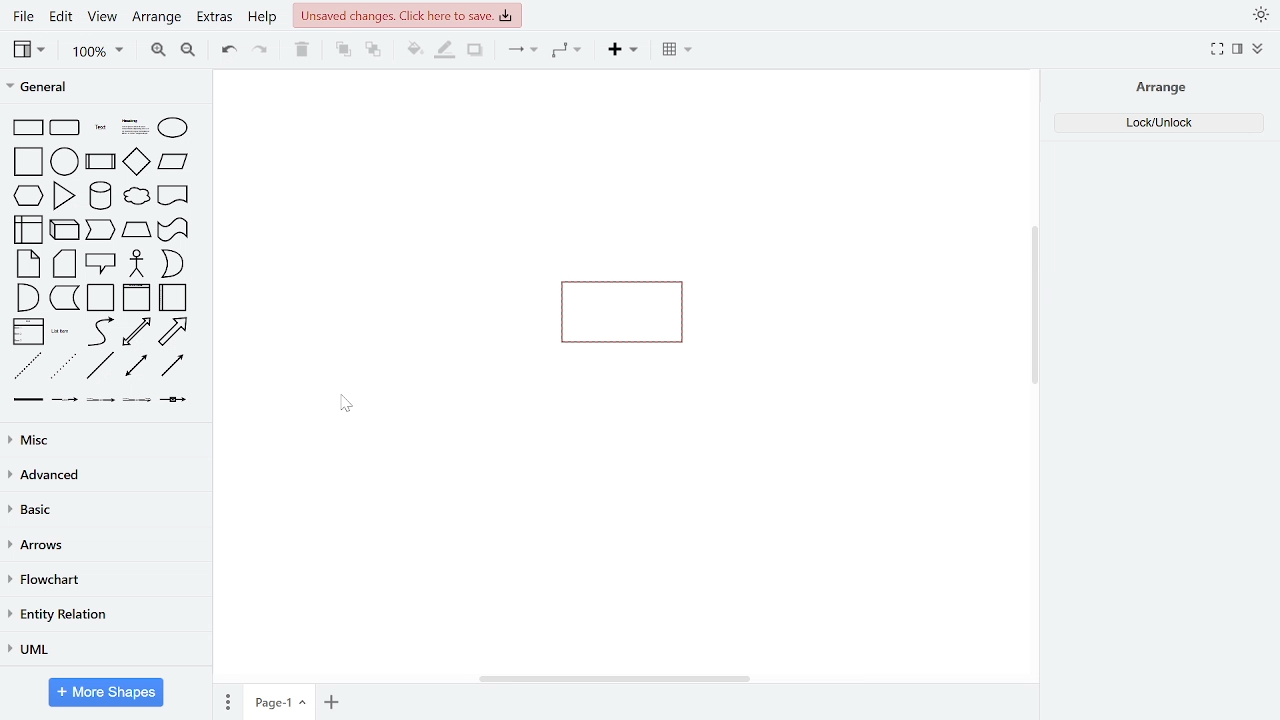  What do you see at coordinates (100, 163) in the screenshot?
I see `process` at bounding box center [100, 163].